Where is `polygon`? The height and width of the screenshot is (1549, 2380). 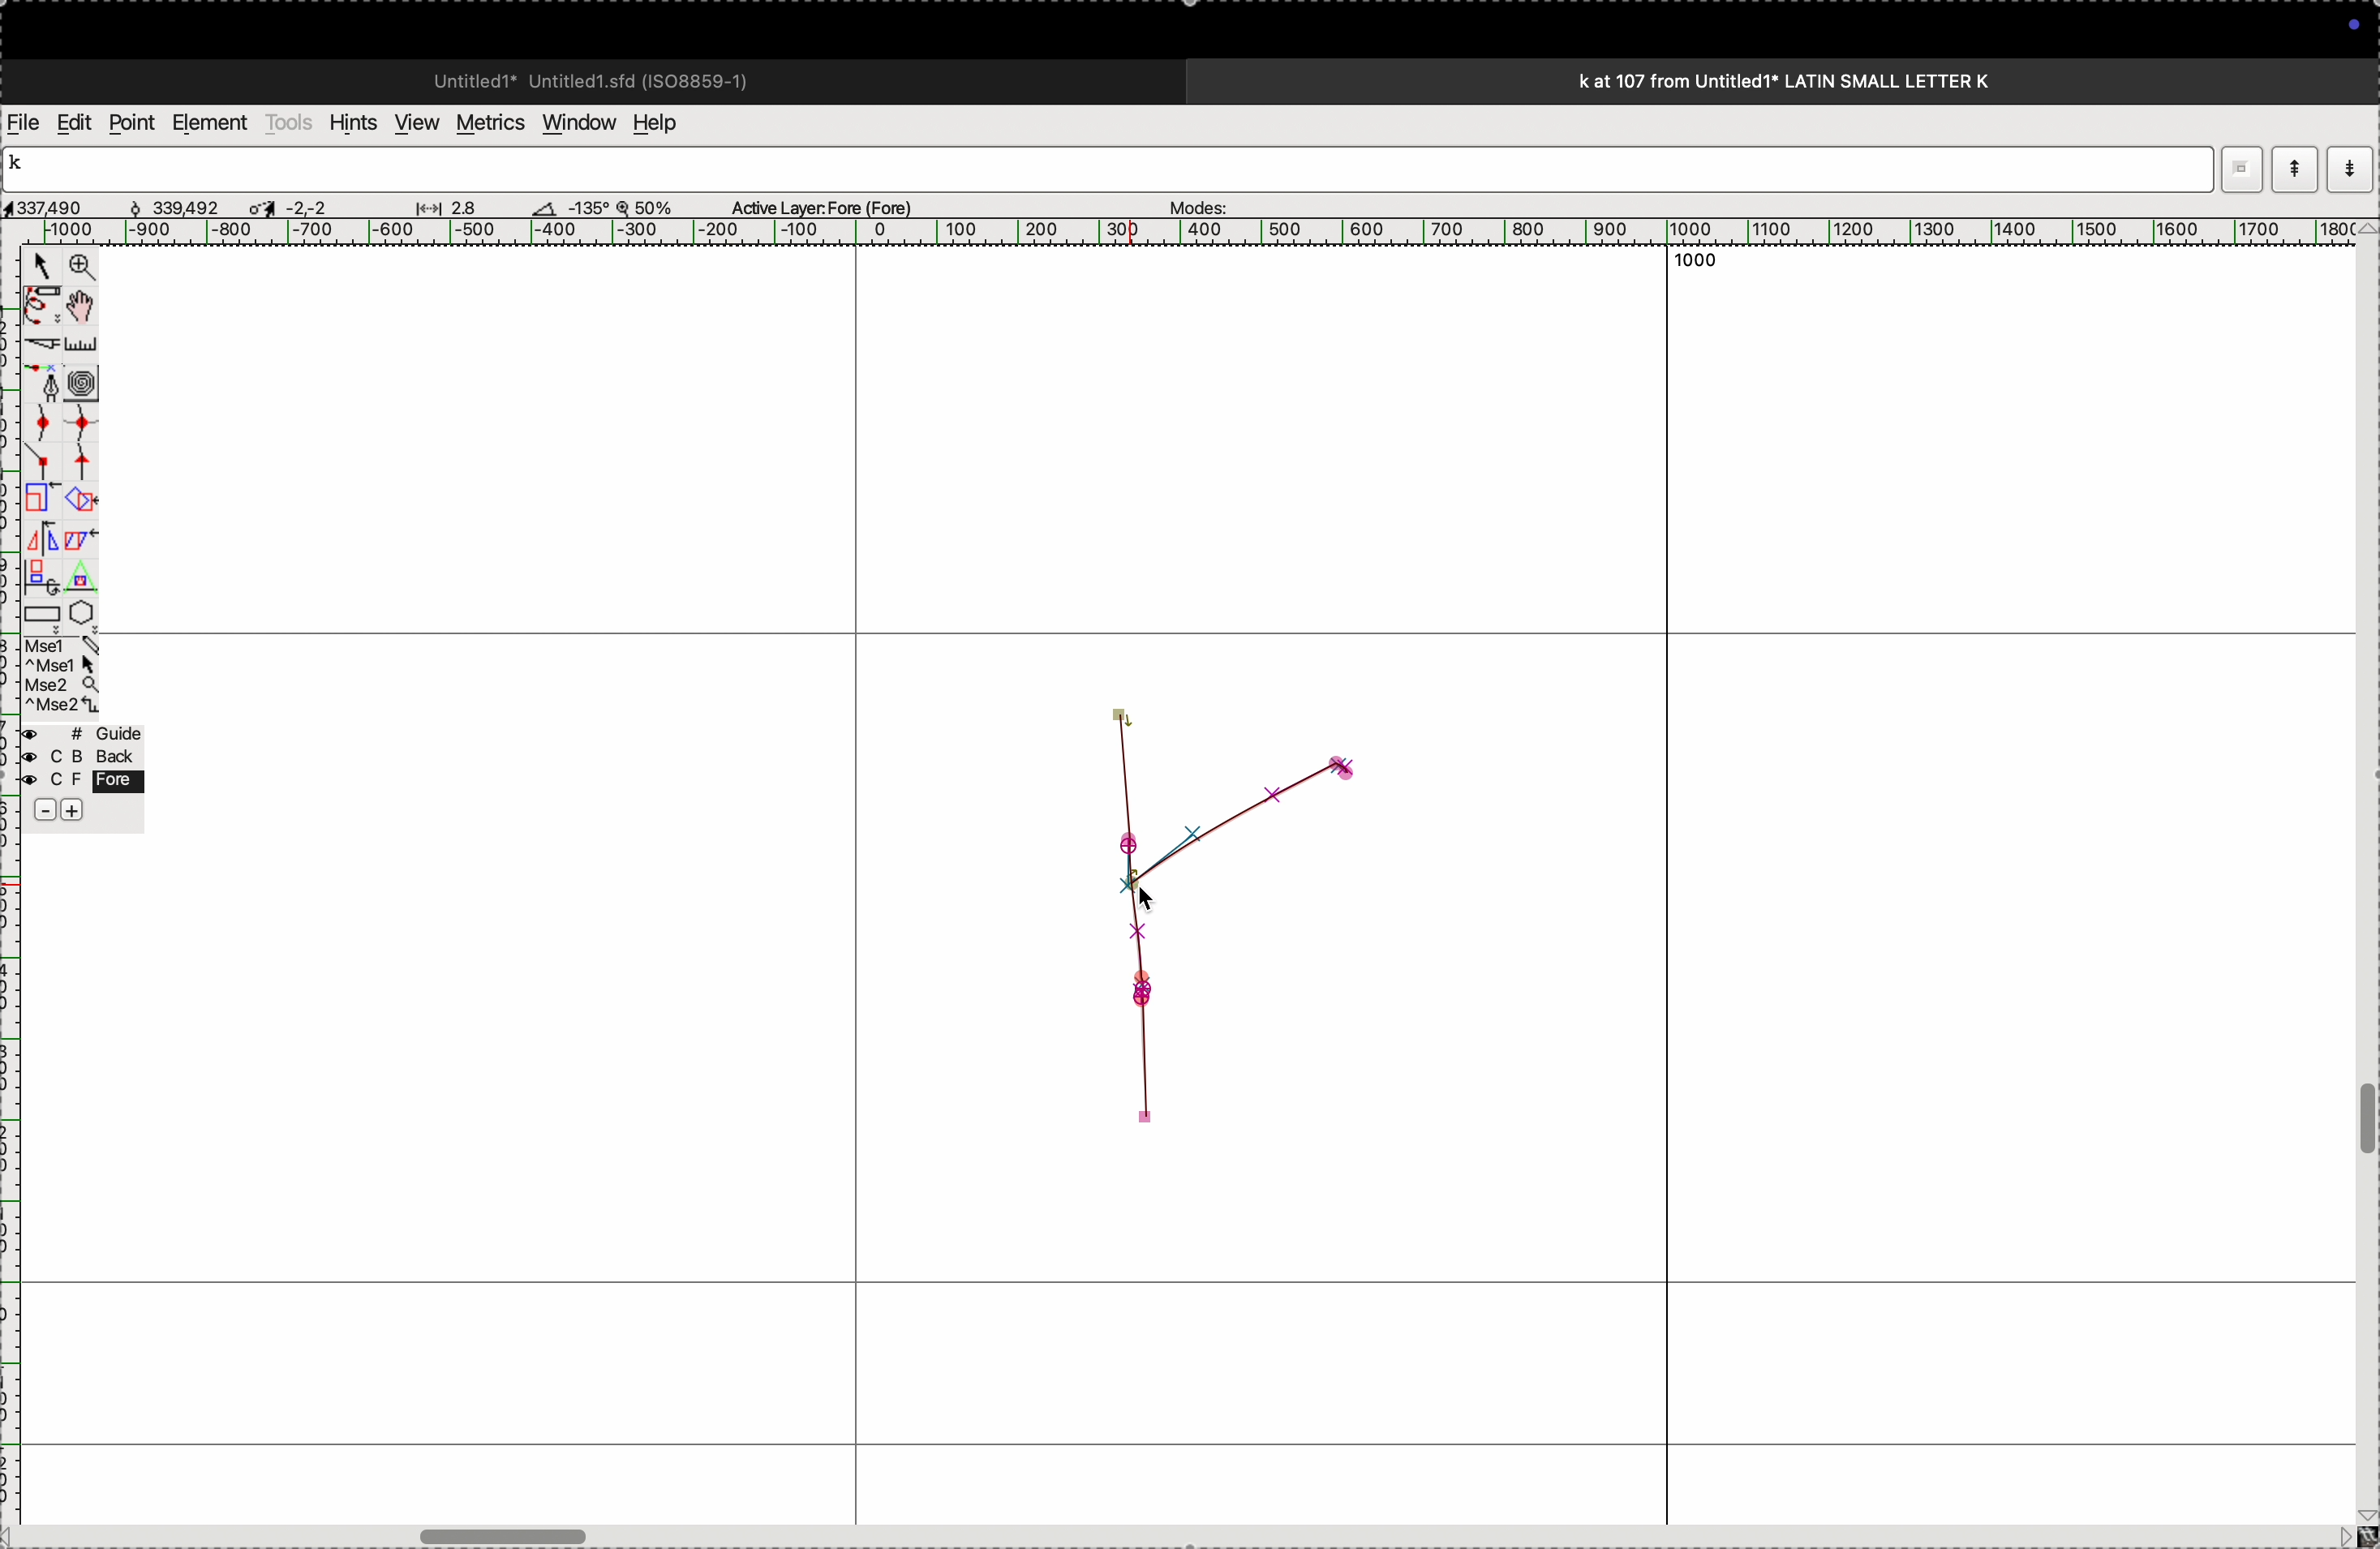 polygon is located at coordinates (81, 612).